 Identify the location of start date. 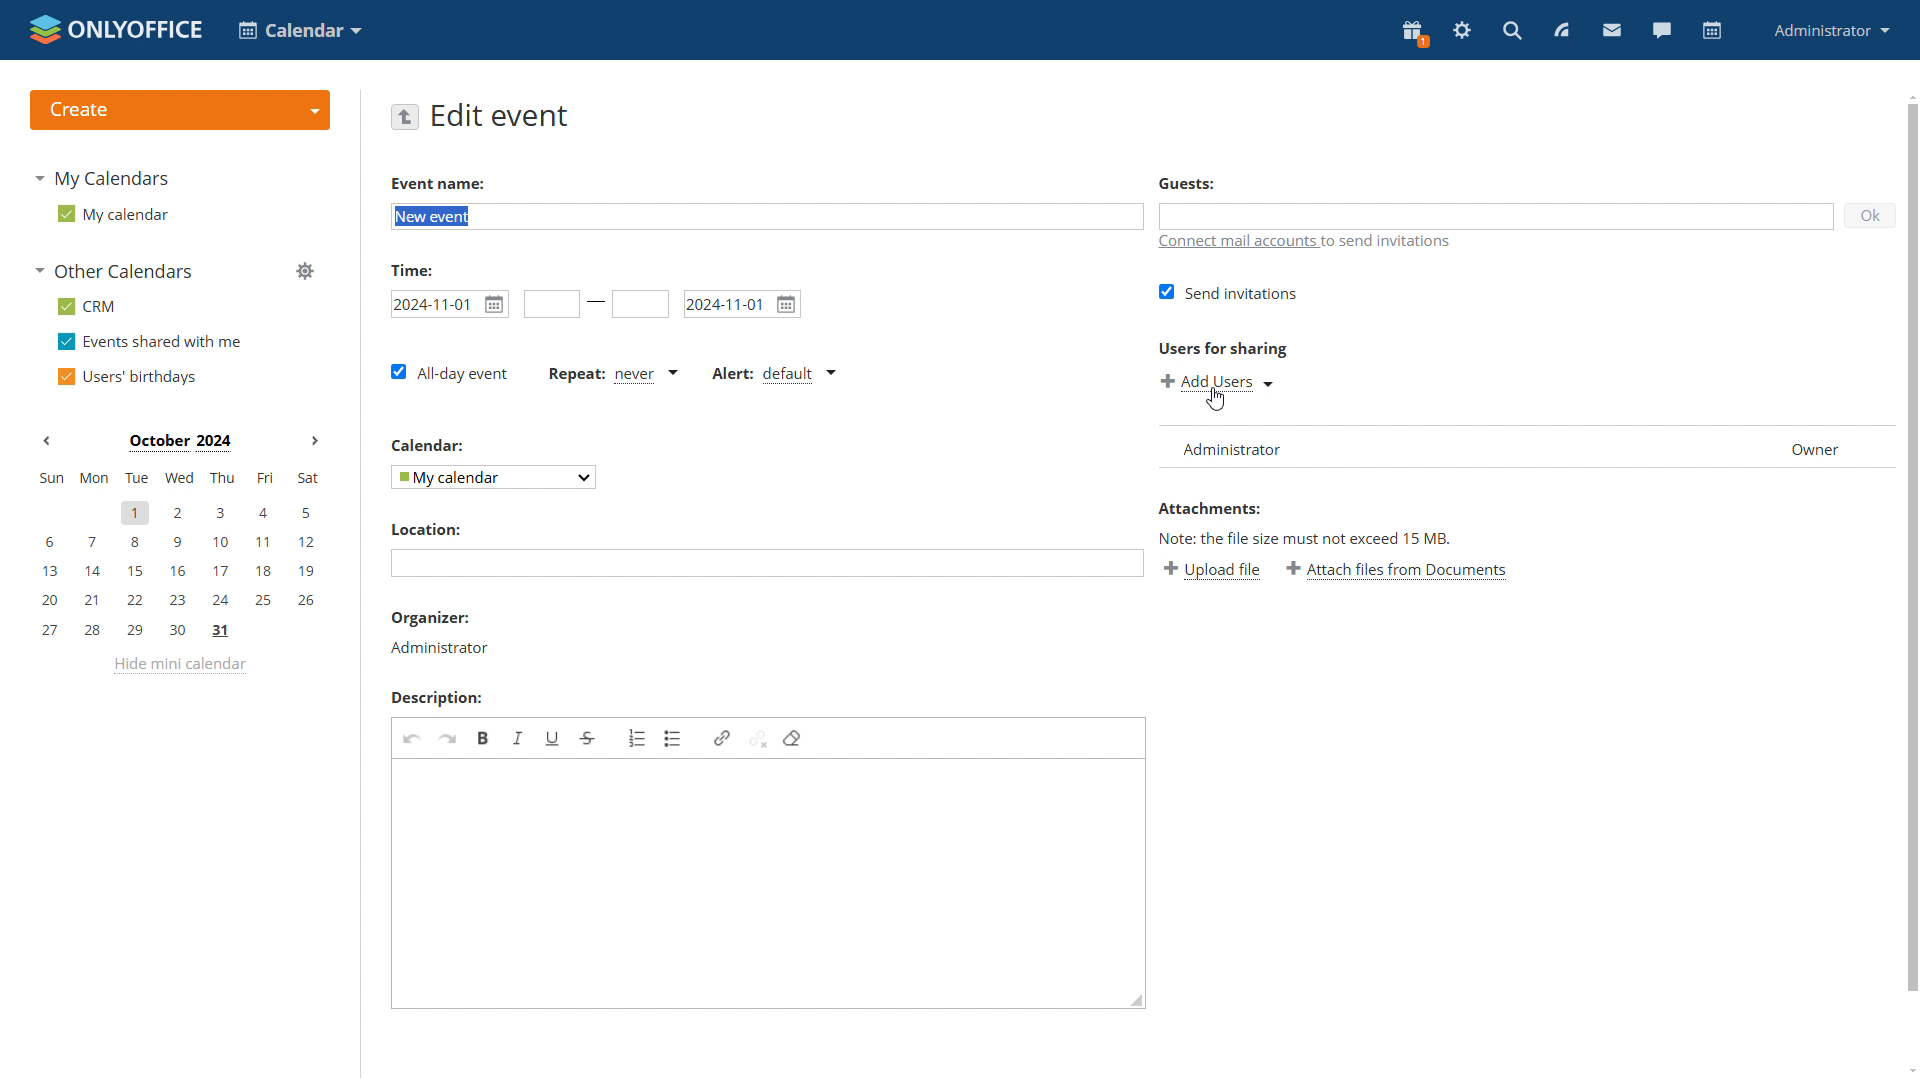
(447, 304).